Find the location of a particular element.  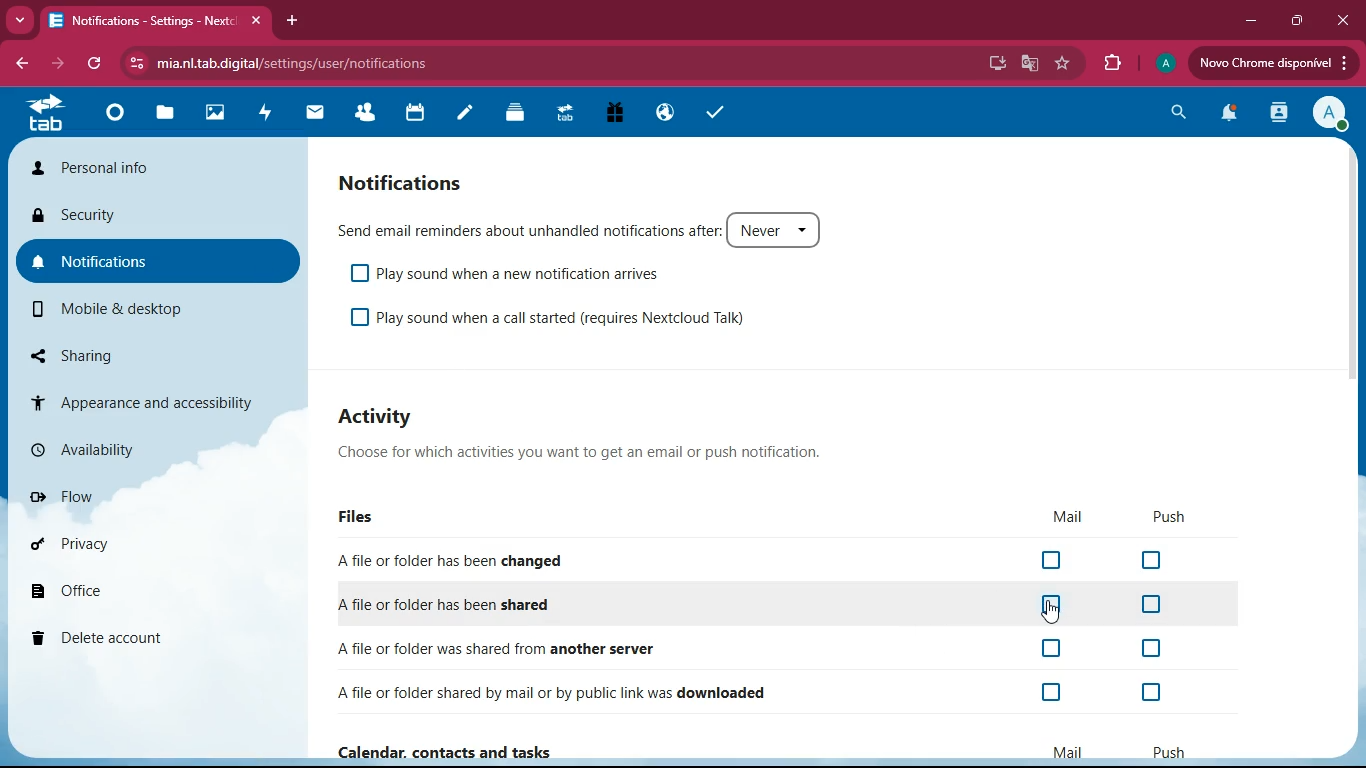

cursor is located at coordinates (1050, 614).